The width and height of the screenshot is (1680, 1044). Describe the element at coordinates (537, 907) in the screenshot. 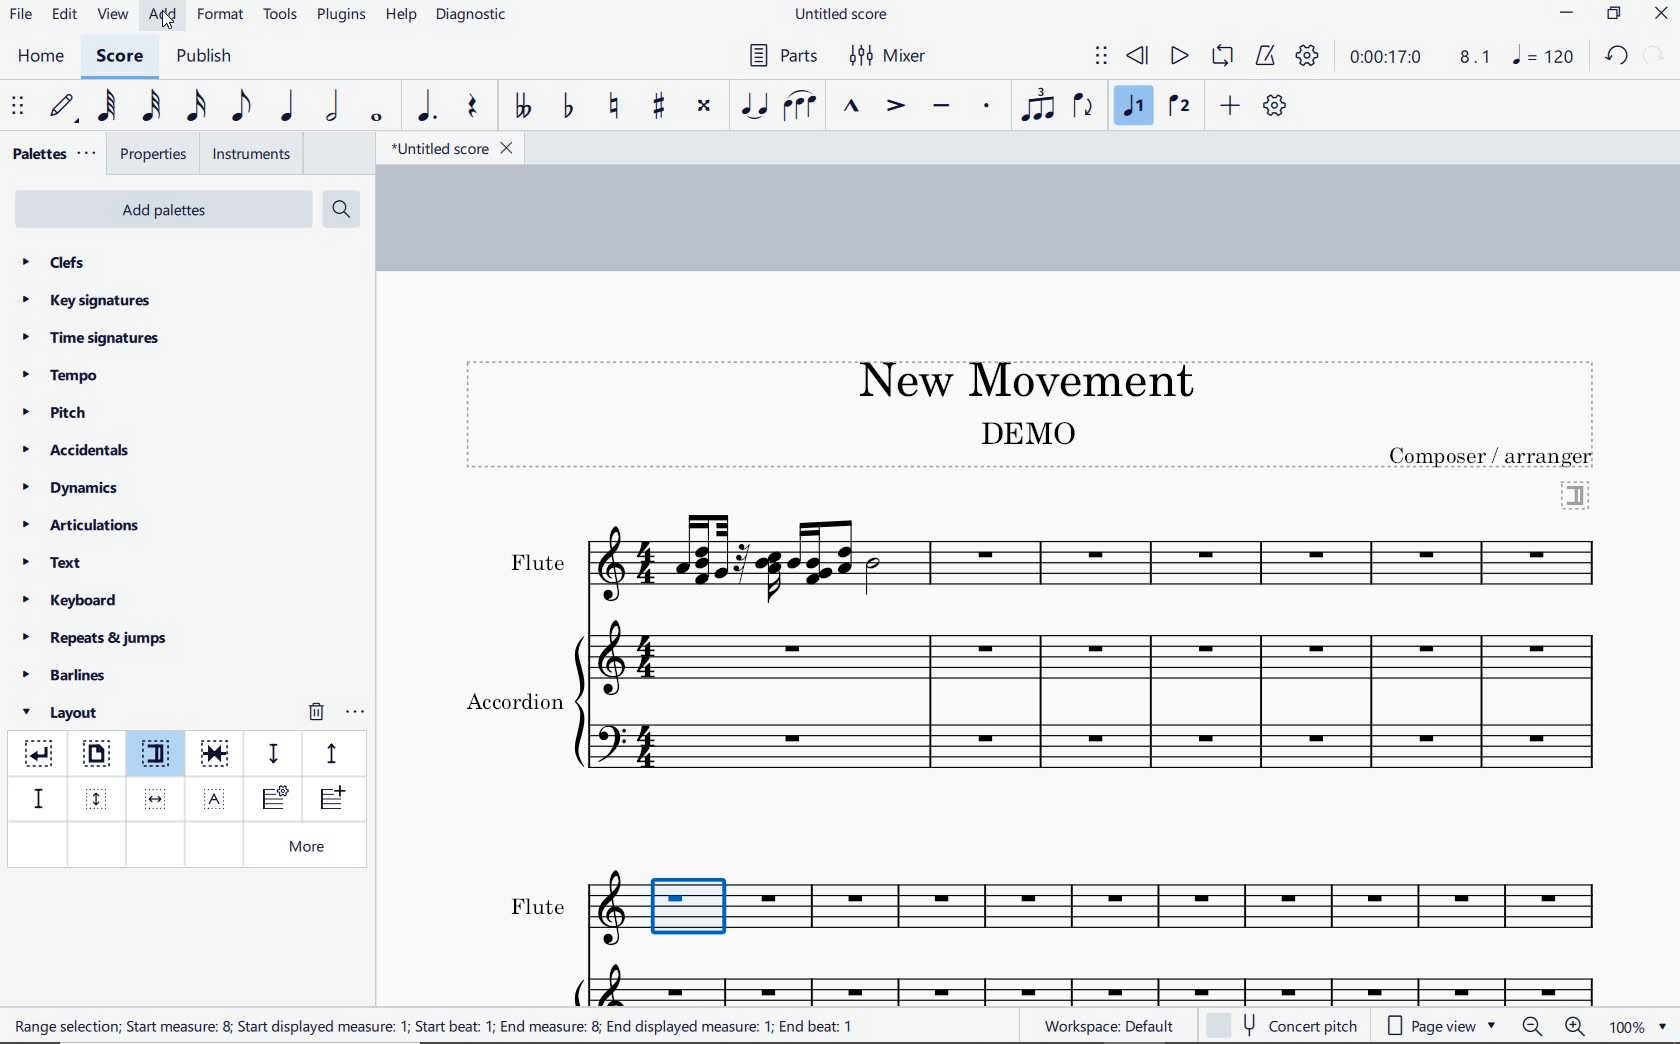

I see `text` at that location.